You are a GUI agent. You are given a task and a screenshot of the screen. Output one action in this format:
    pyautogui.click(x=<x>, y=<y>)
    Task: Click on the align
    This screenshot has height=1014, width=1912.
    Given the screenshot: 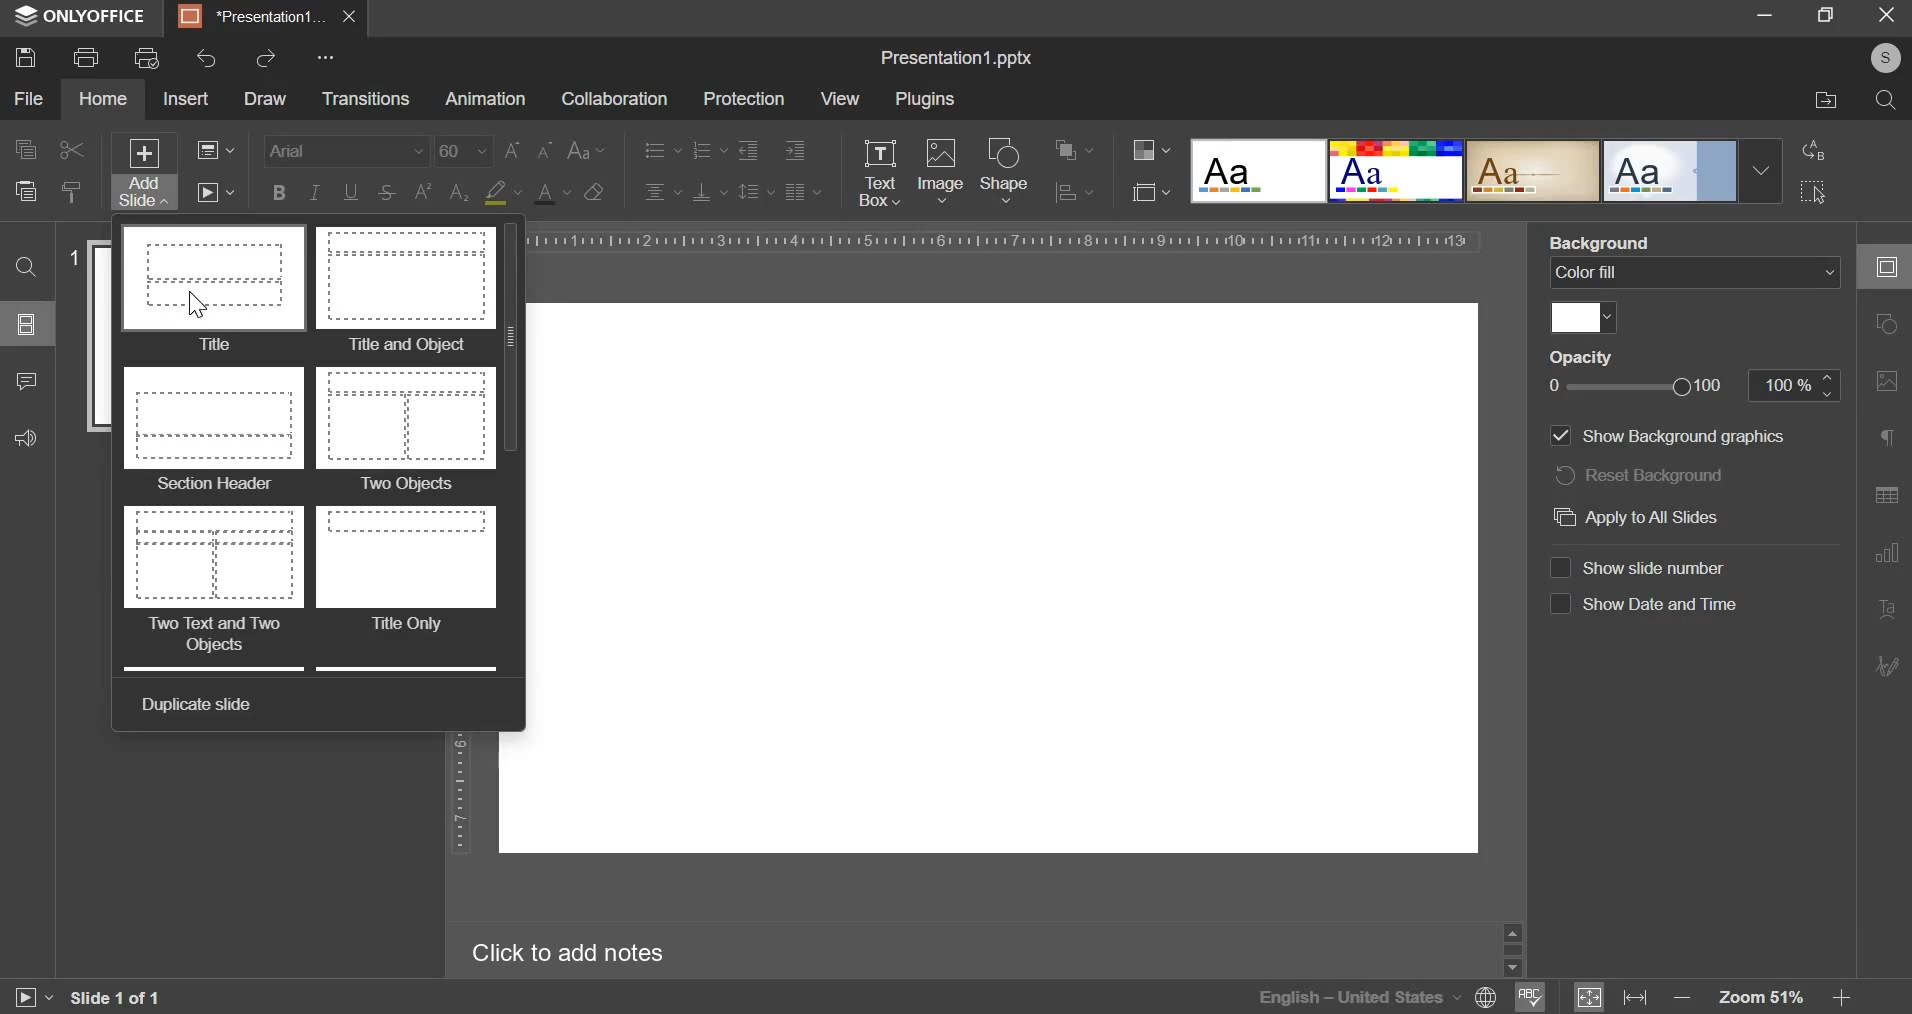 What is the action you would take?
    pyautogui.click(x=1075, y=194)
    